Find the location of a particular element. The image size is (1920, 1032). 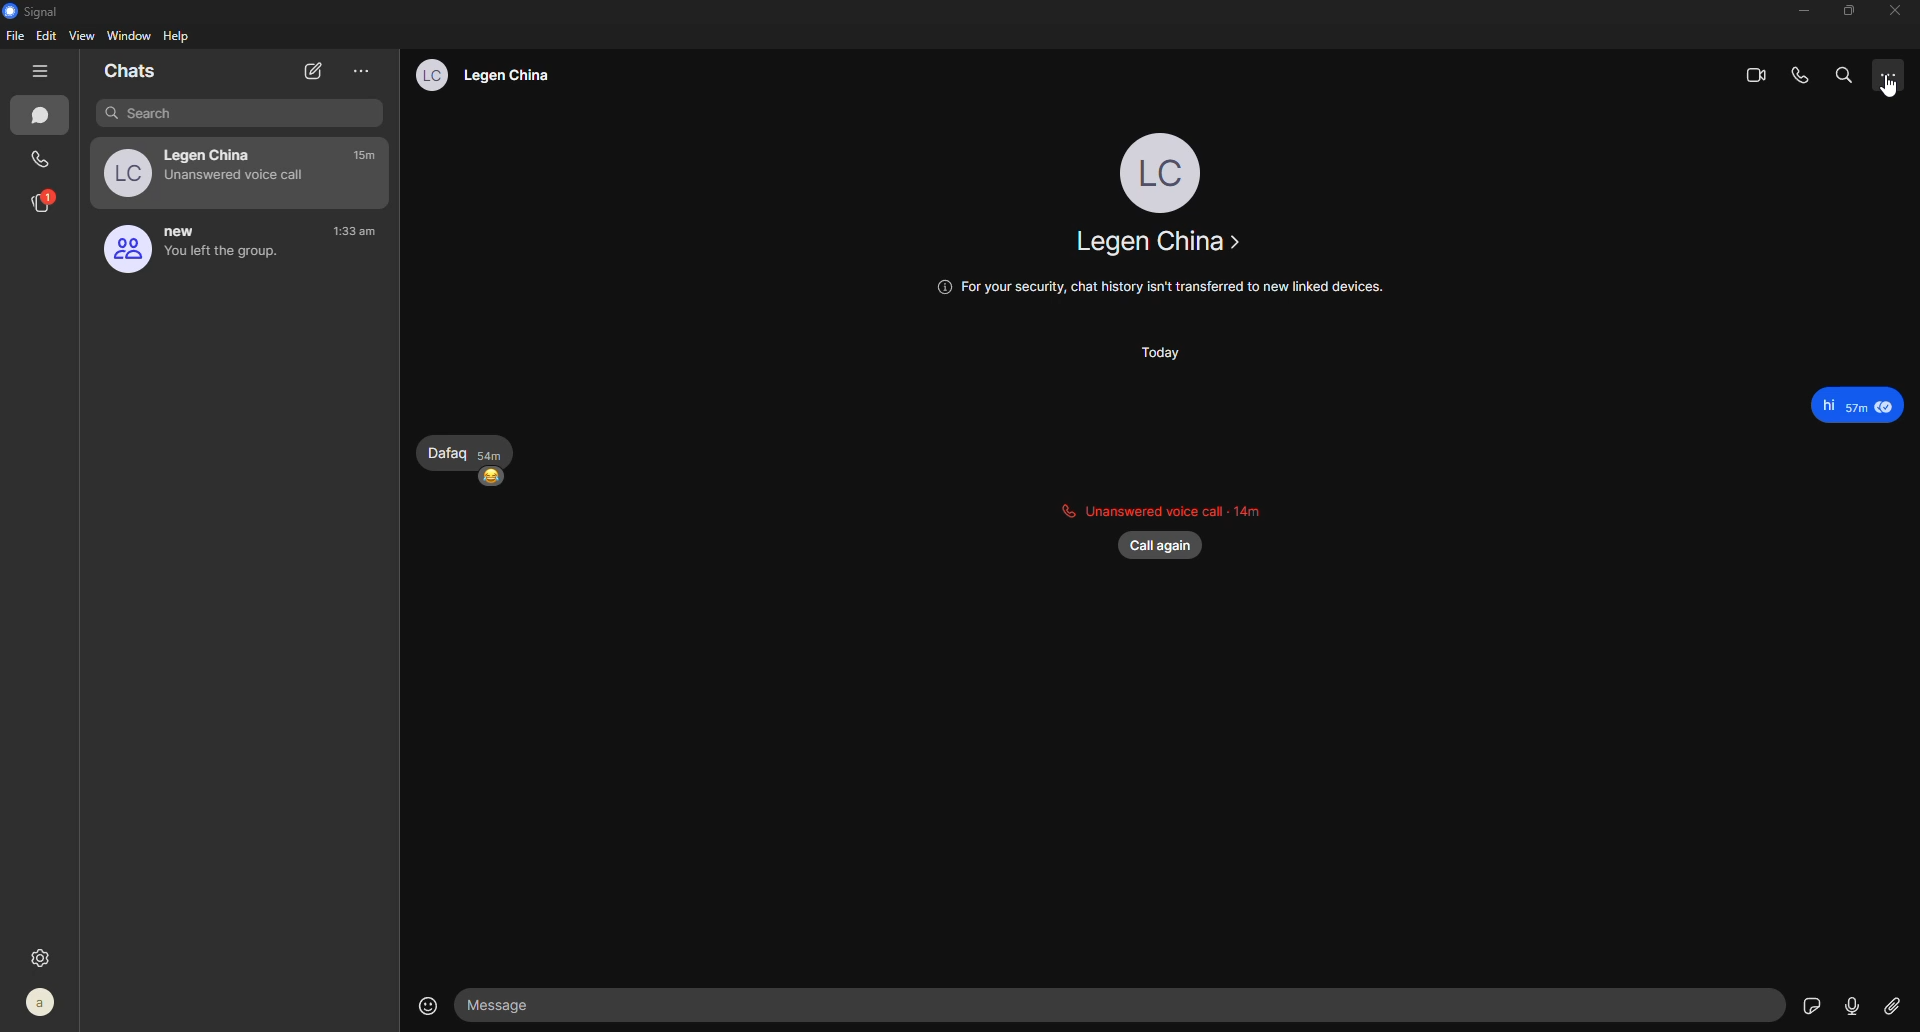

message is located at coordinates (1842, 402).